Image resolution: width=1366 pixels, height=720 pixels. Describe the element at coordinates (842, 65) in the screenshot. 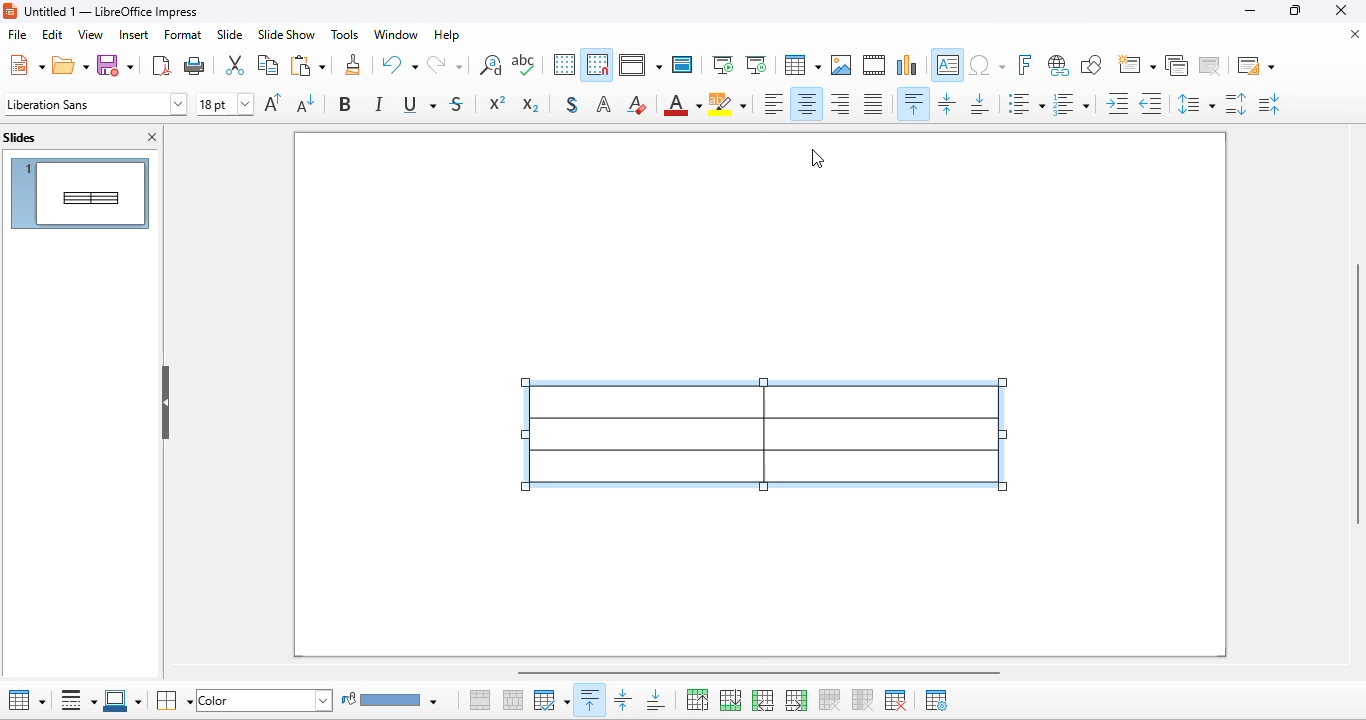

I see `insert image` at that location.